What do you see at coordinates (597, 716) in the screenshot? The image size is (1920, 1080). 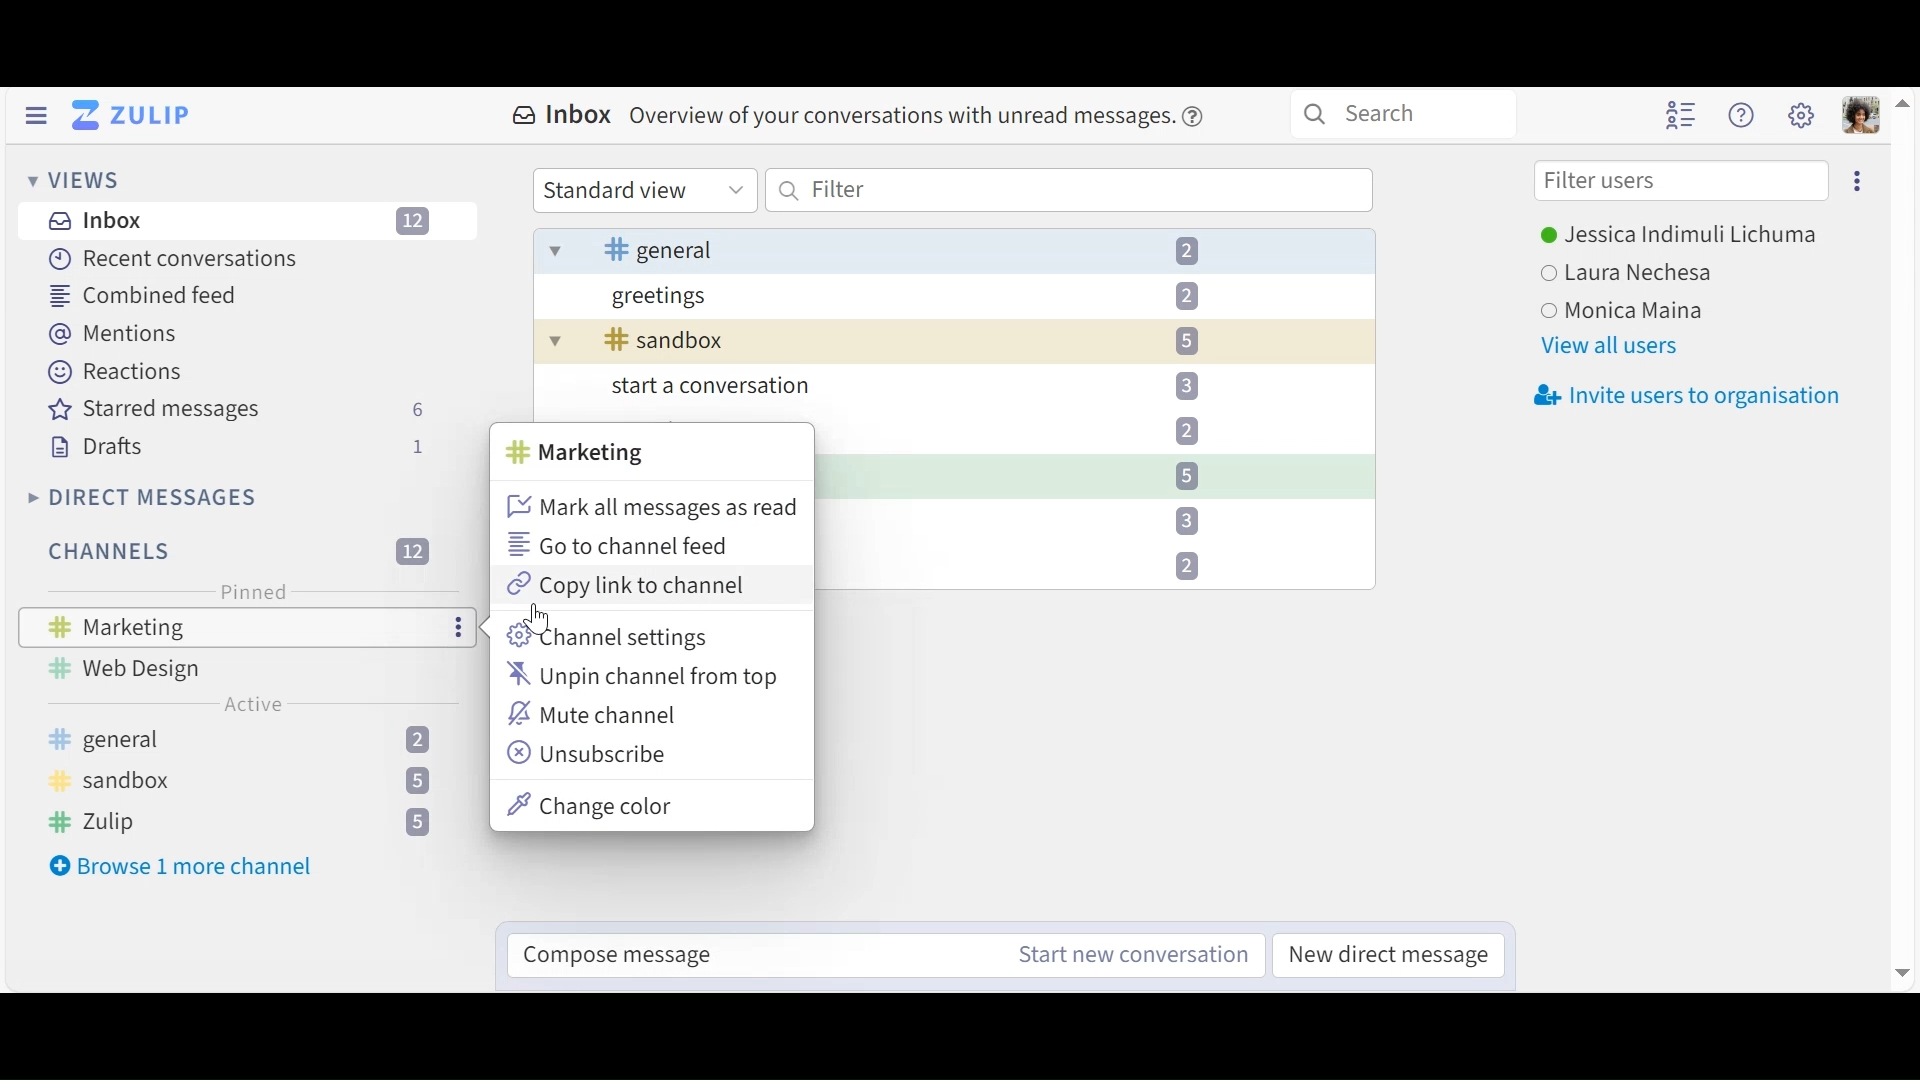 I see `Mute channel` at bounding box center [597, 716].